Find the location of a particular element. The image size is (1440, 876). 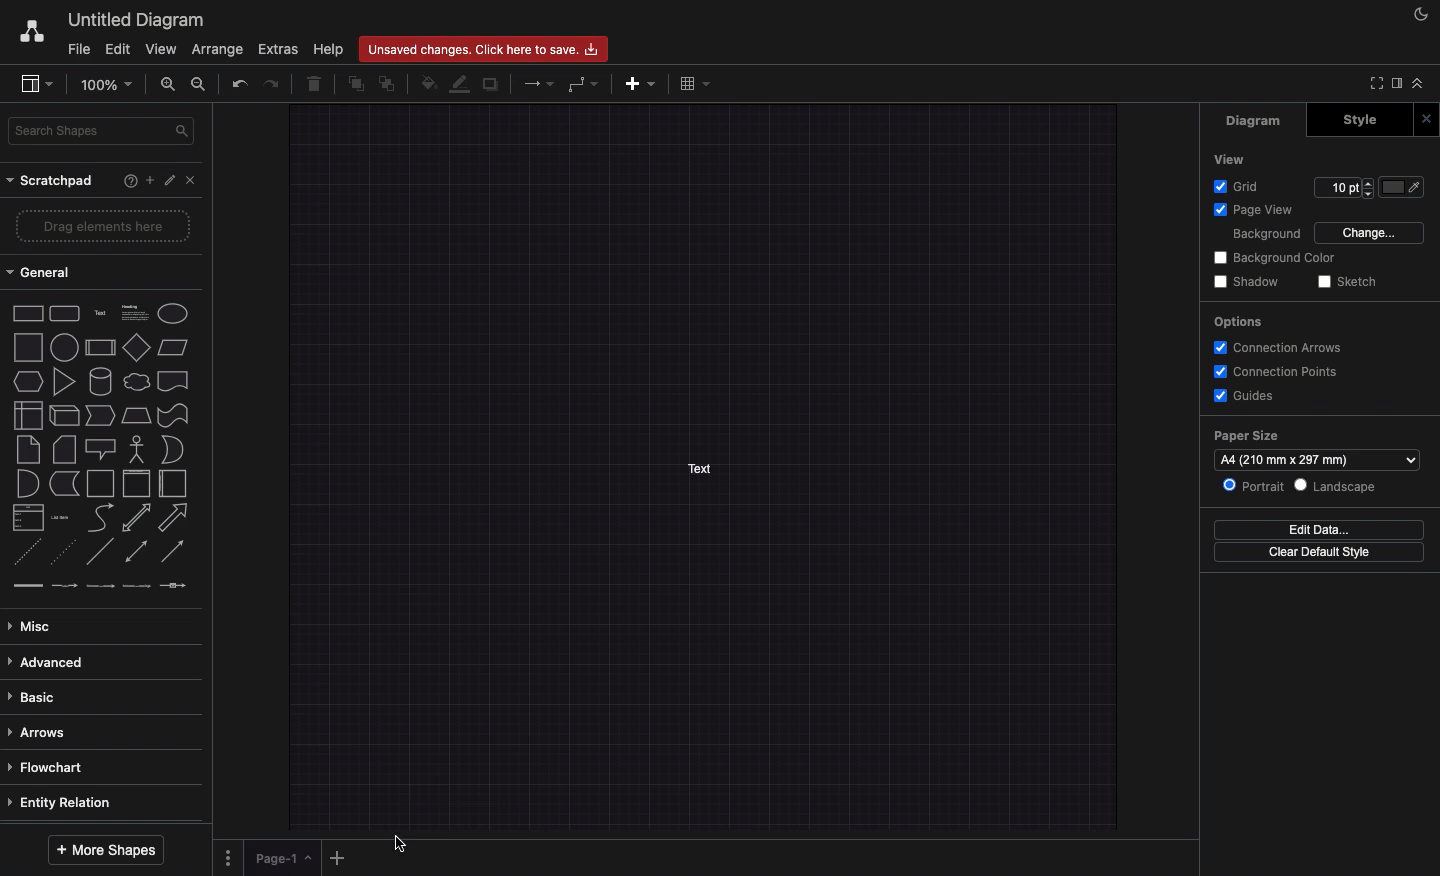

Extras is located at coordinates (276, 48).